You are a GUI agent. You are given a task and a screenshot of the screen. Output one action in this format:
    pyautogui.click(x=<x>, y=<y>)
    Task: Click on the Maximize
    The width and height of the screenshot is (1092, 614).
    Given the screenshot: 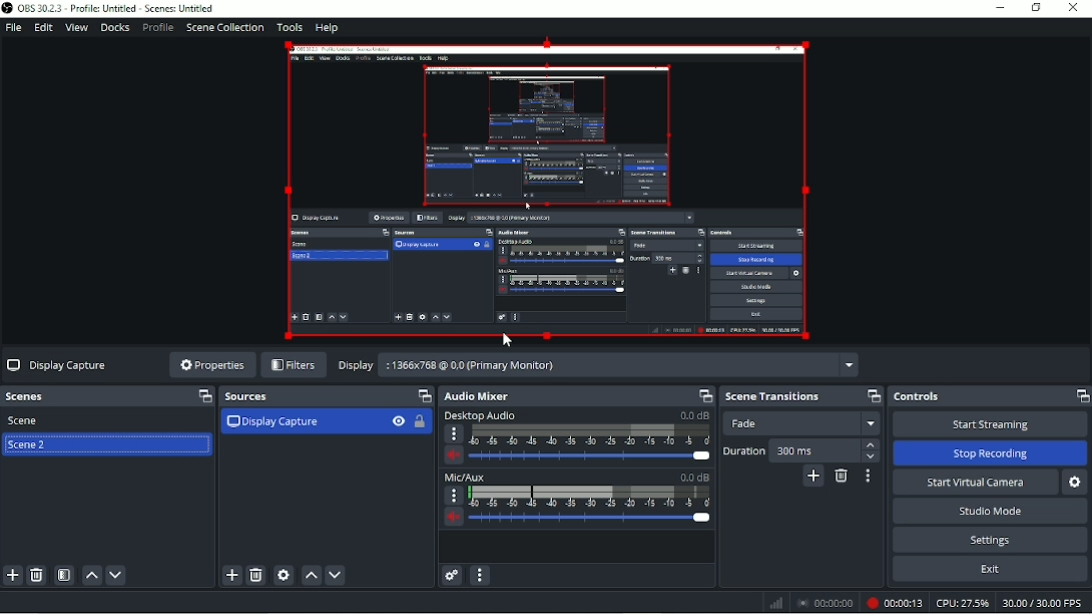 What is the action you would take?
    pyautogui.click(x=200, y=396)
    